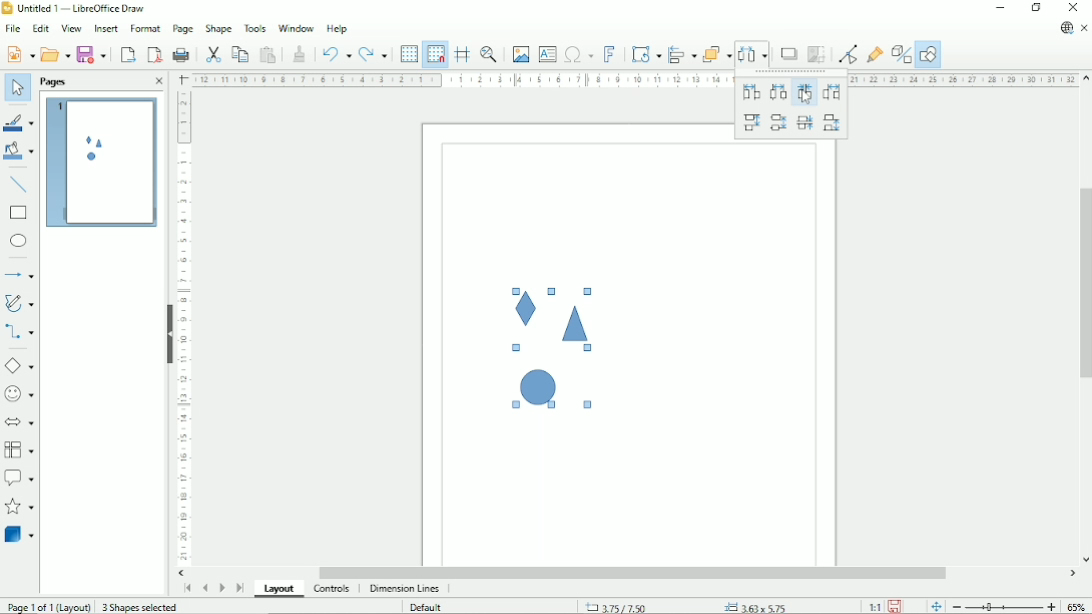 This screenshot has height=614, width=1092. What do you see at coordinates (831, 93) in the screenshot?
I see `Horizontally right` at bounding box center [831, 93].